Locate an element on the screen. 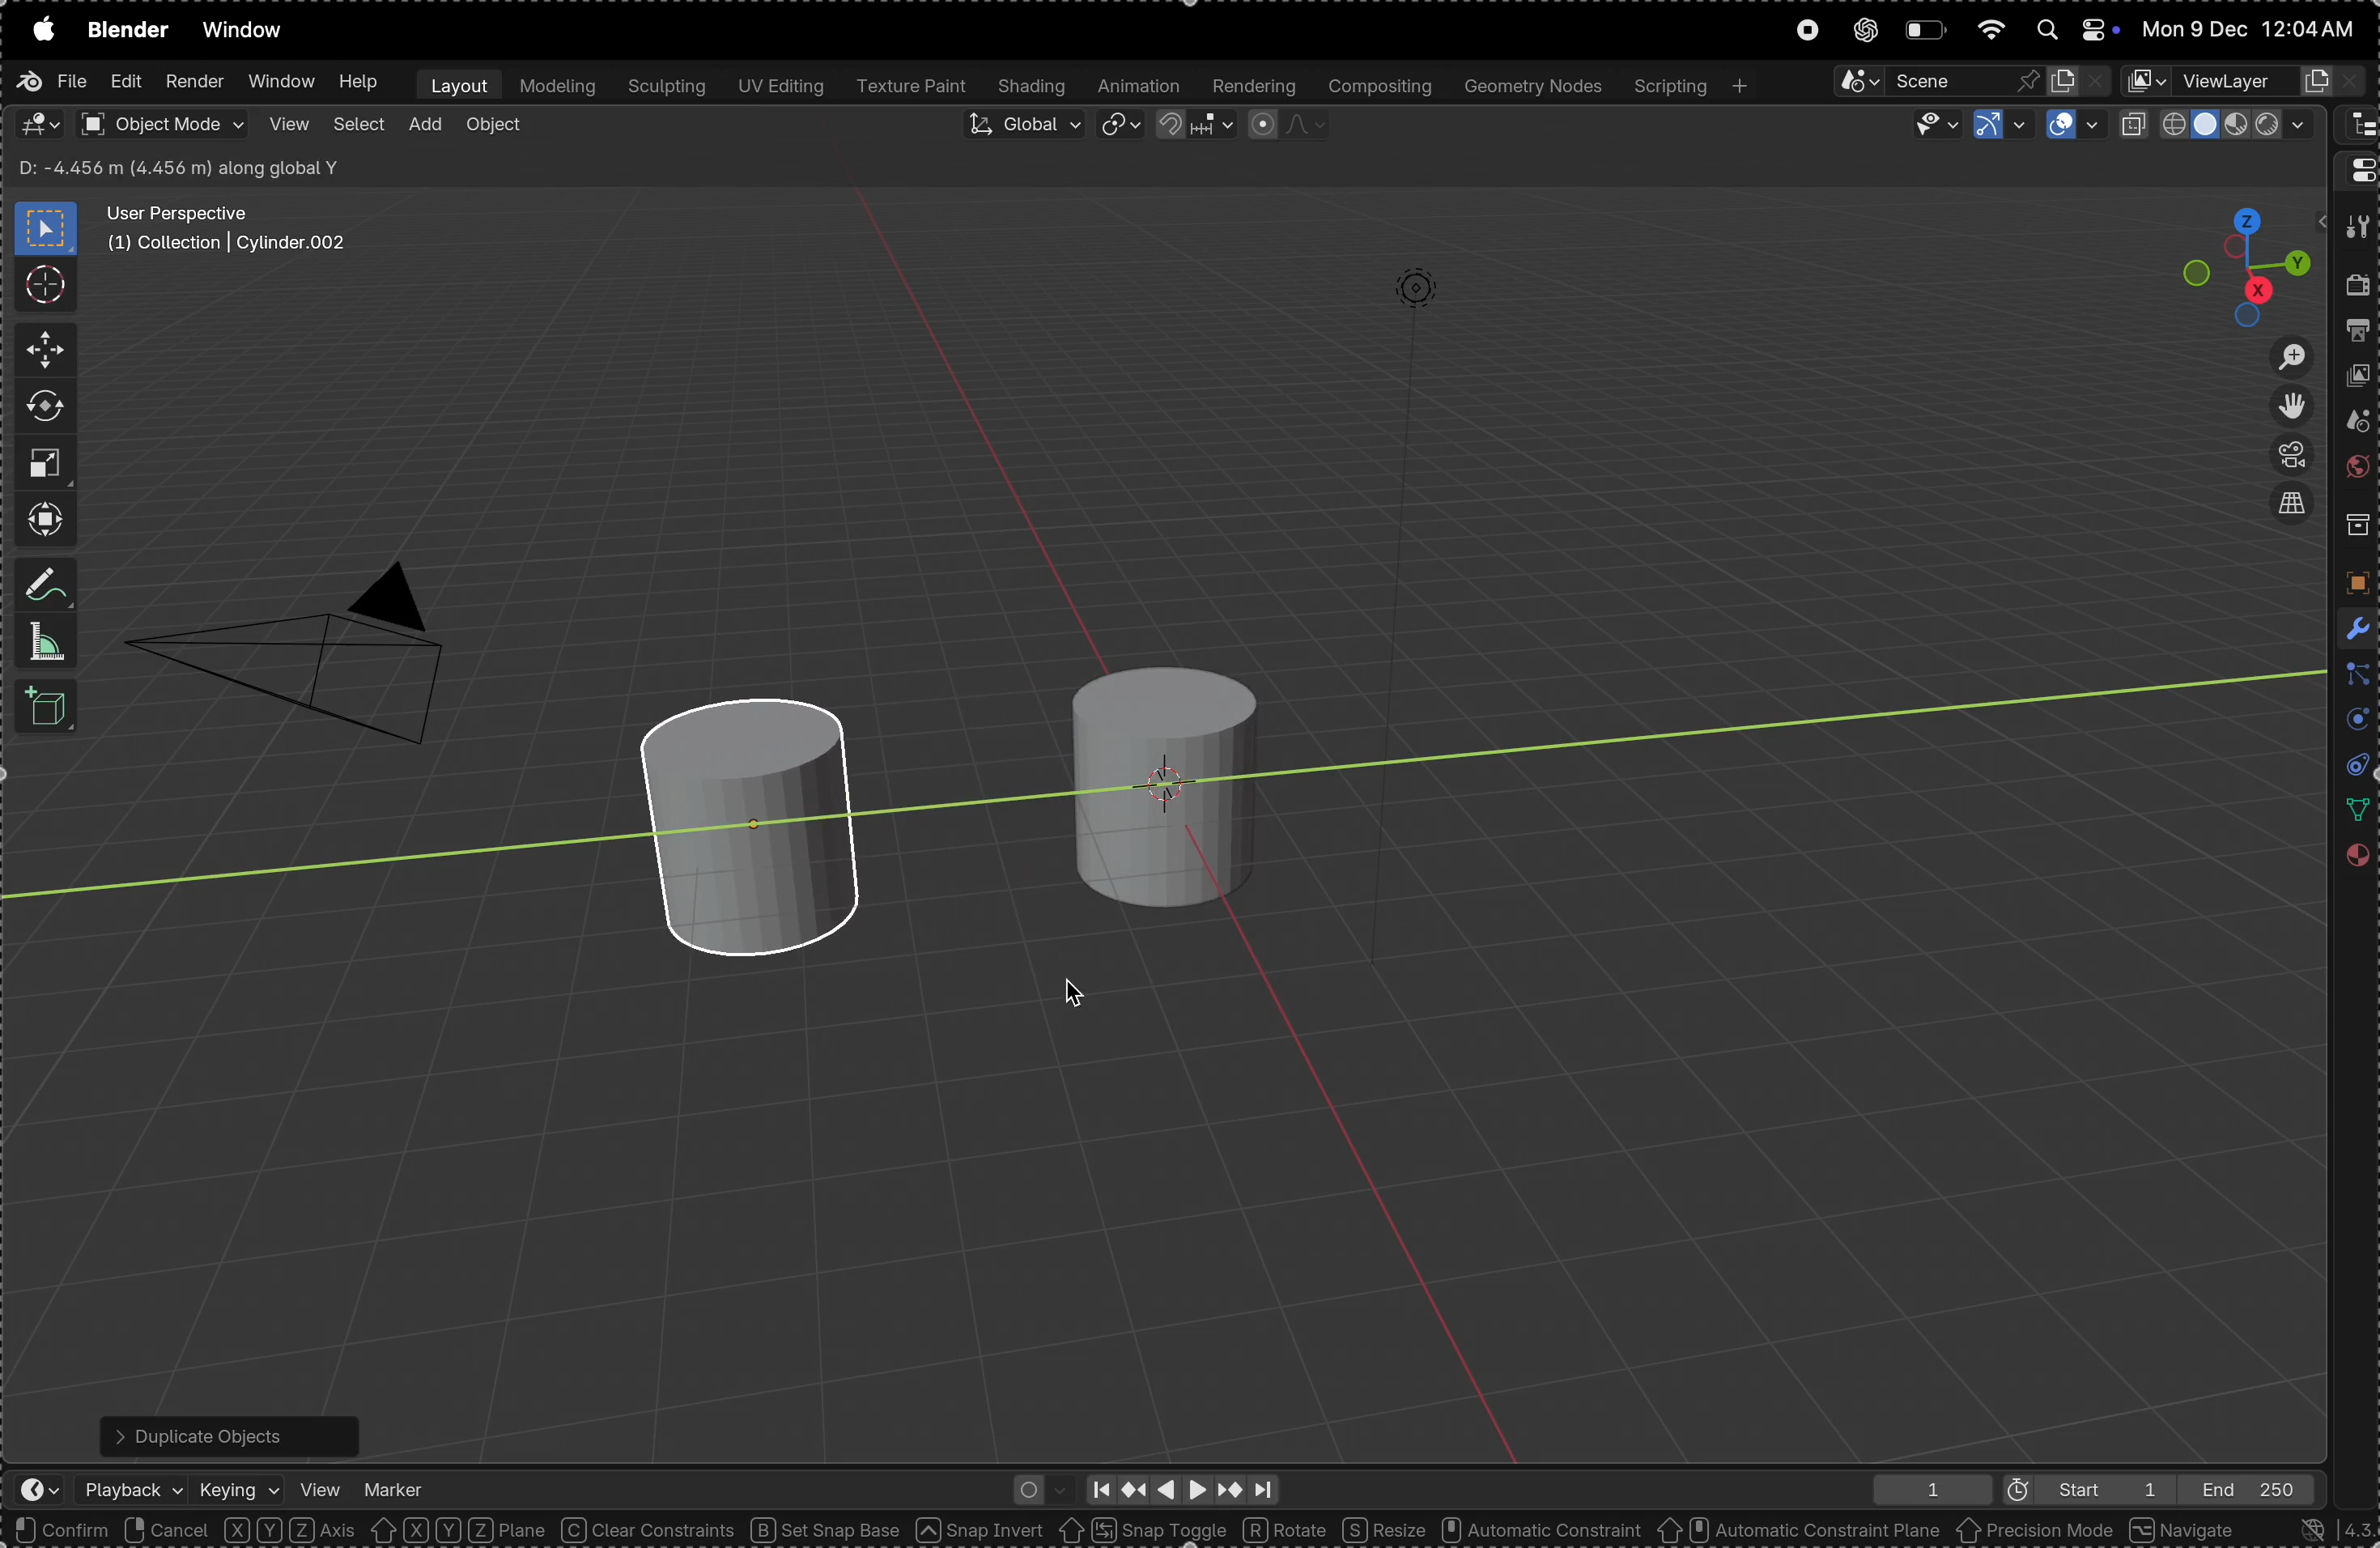  playback controls is located at coordinates (1180, 1486).